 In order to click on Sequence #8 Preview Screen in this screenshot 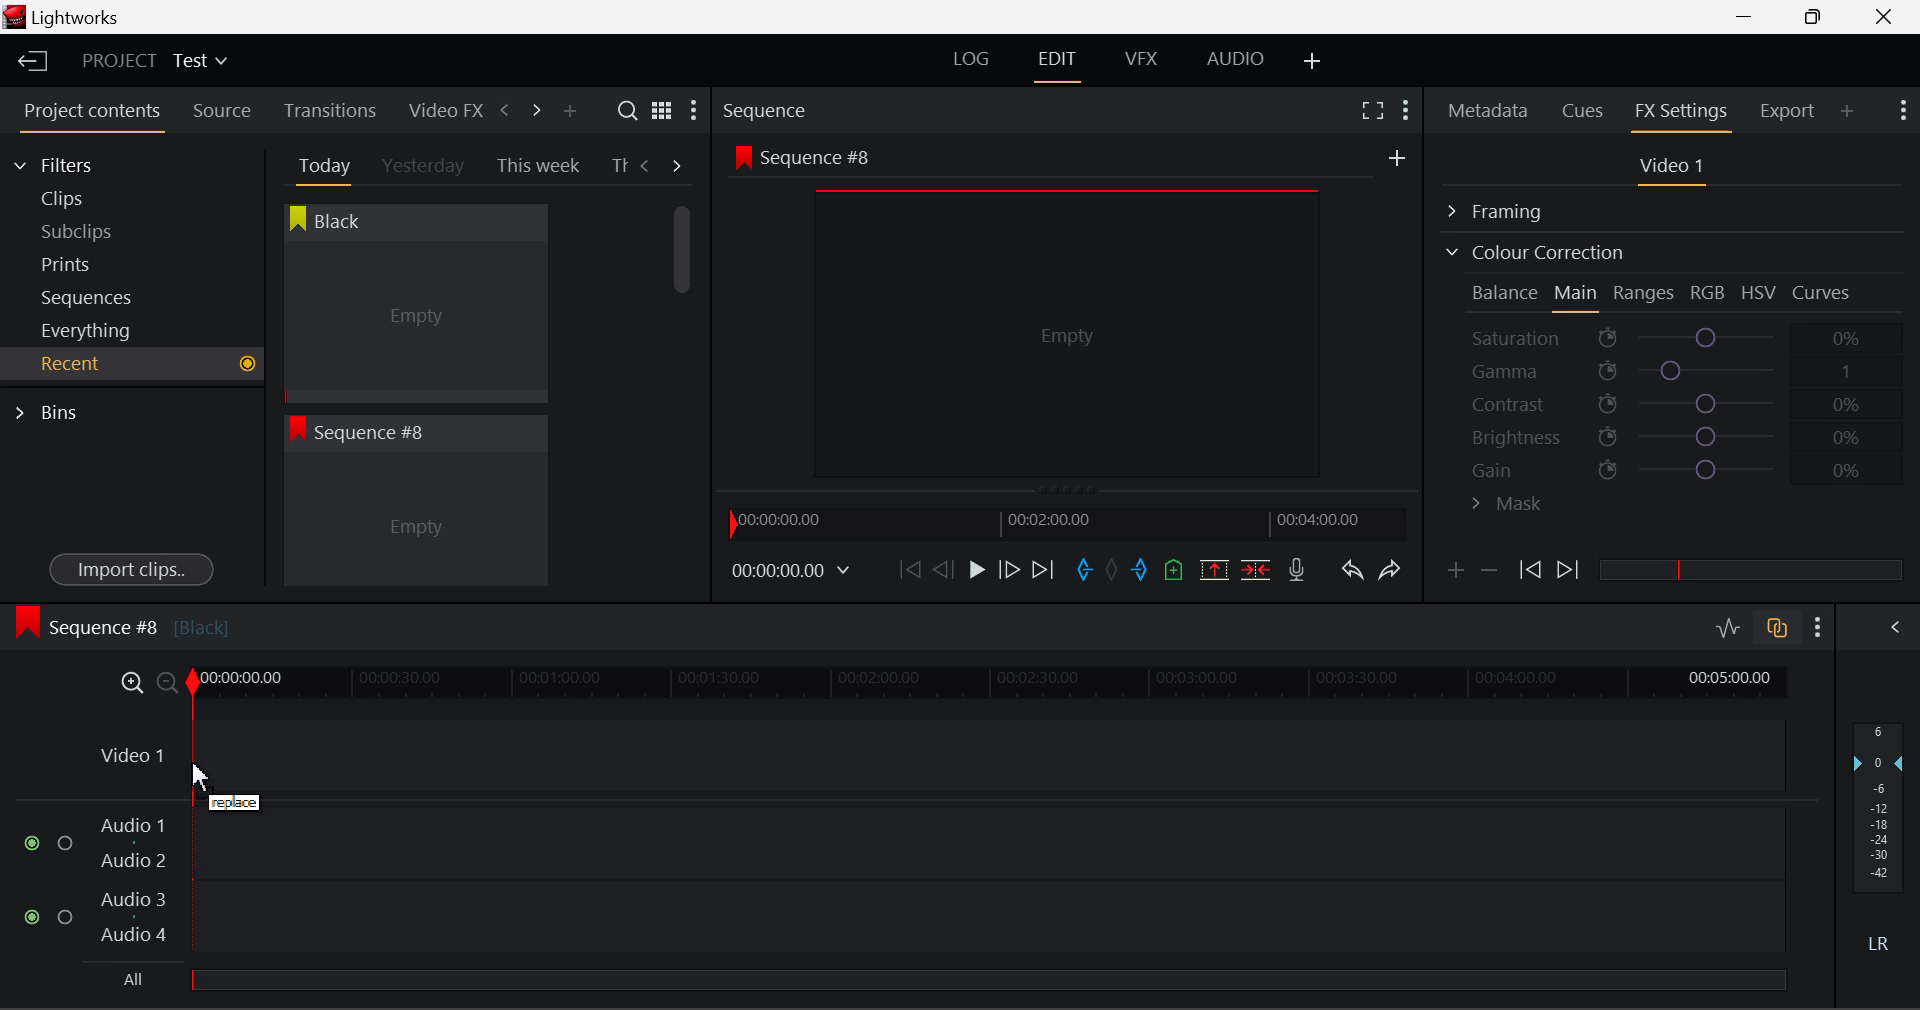, I will do `click(1068, 317)`.